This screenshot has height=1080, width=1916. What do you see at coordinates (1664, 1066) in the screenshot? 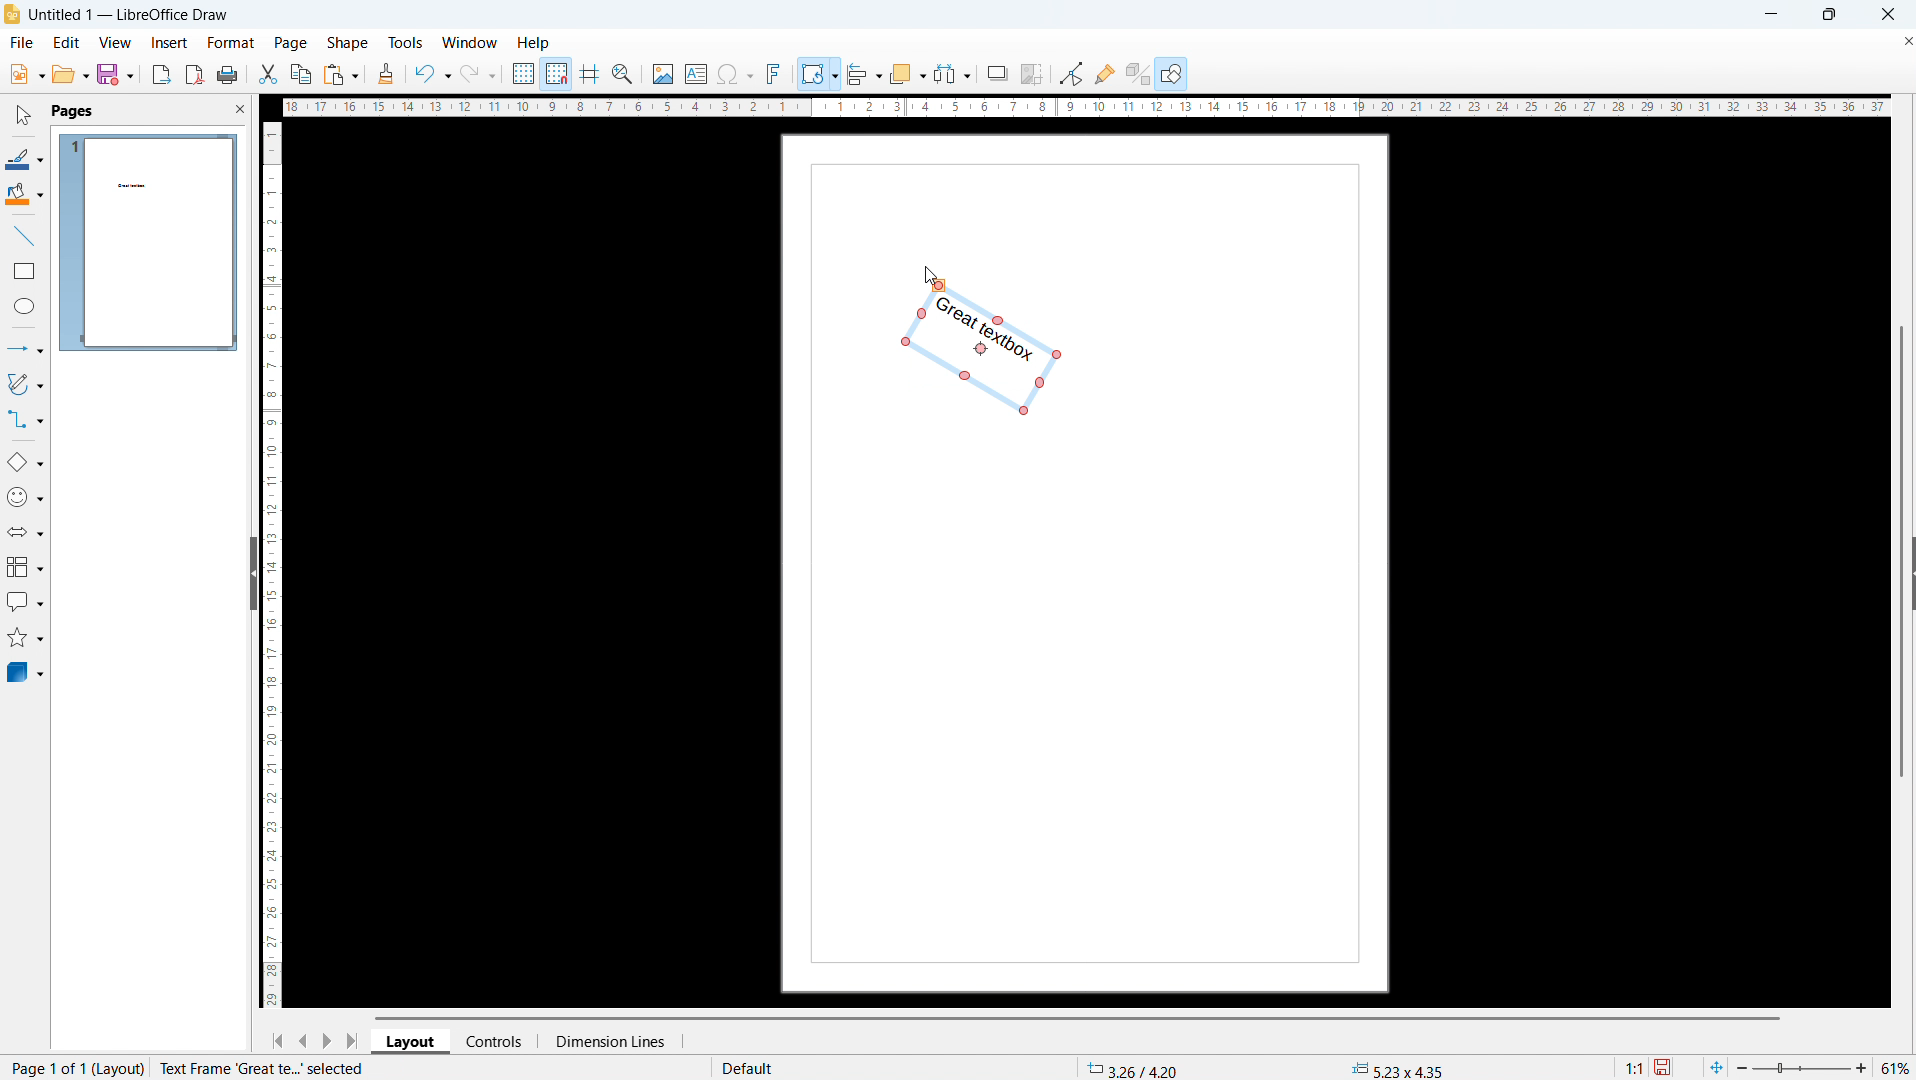
I see `save ` at bounding box center [1664, 1066].